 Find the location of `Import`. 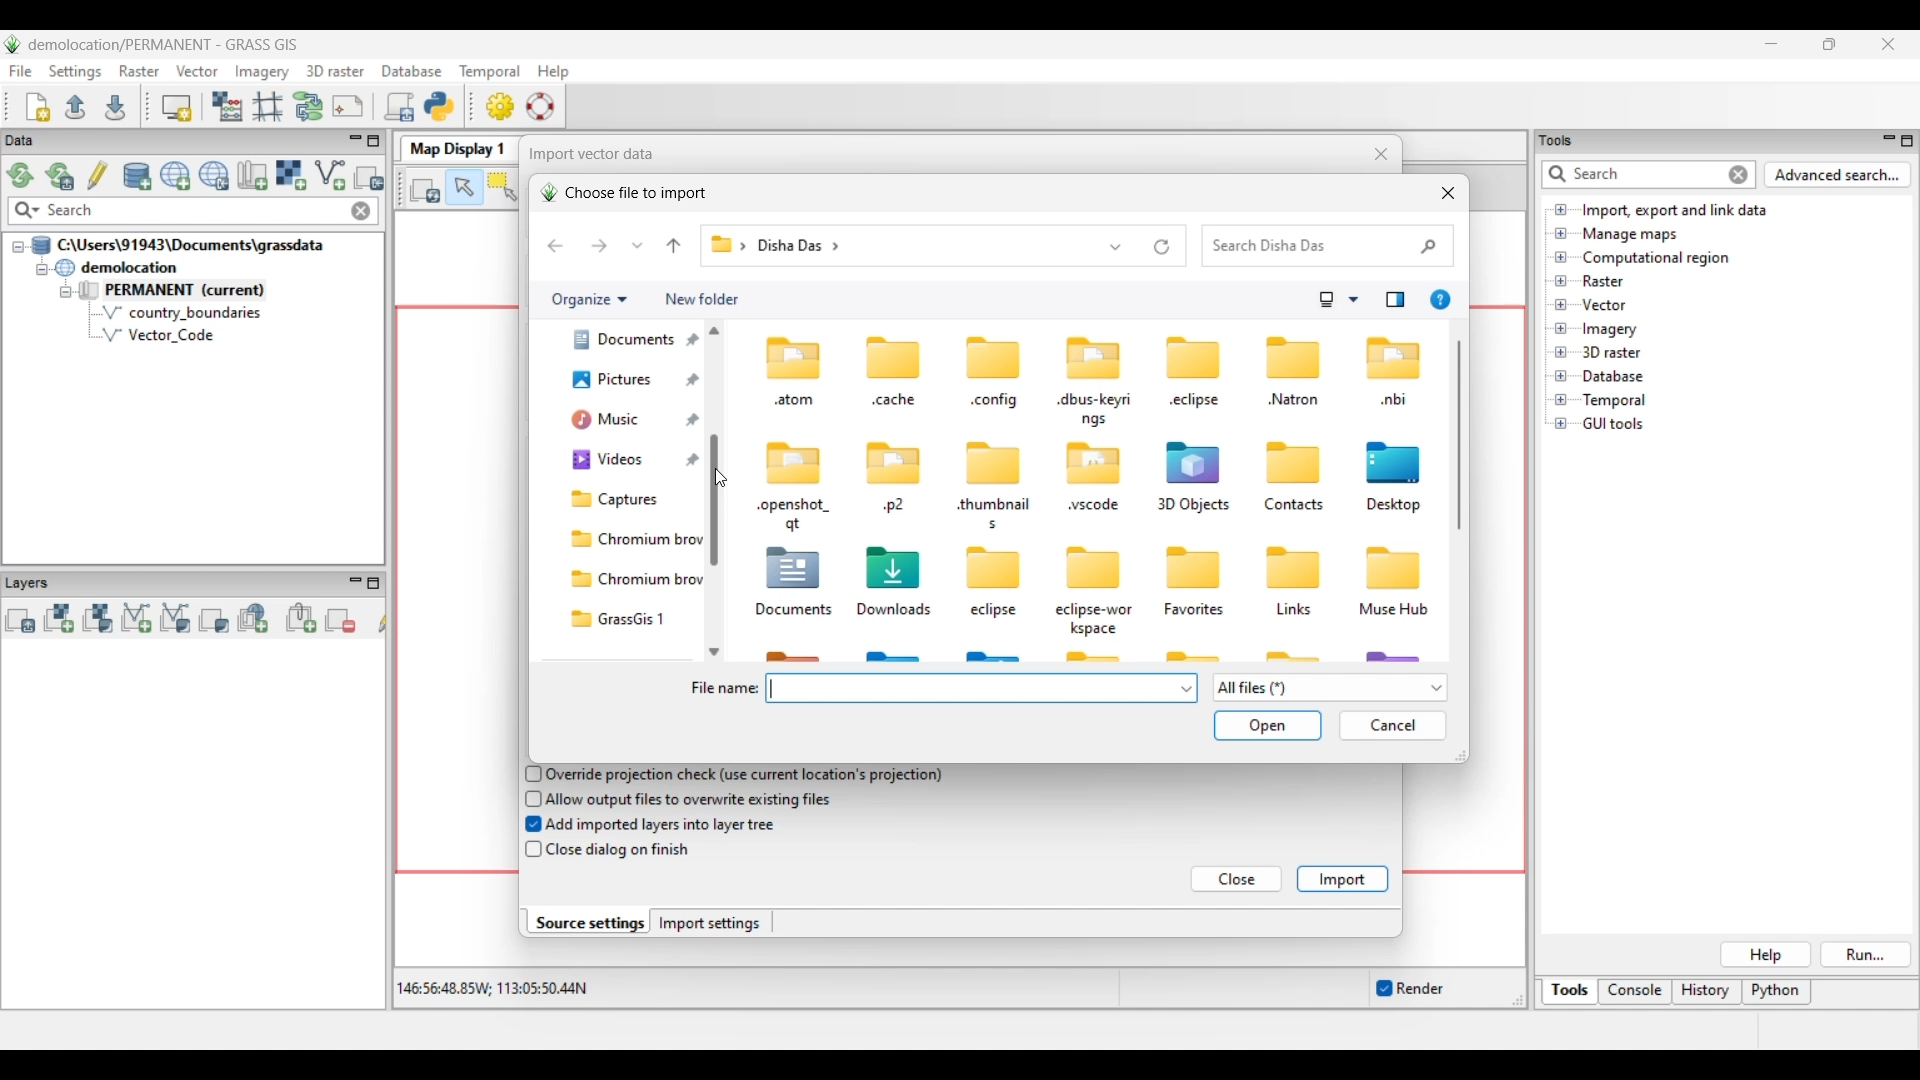

Import is located at coordinates (1342, 879).